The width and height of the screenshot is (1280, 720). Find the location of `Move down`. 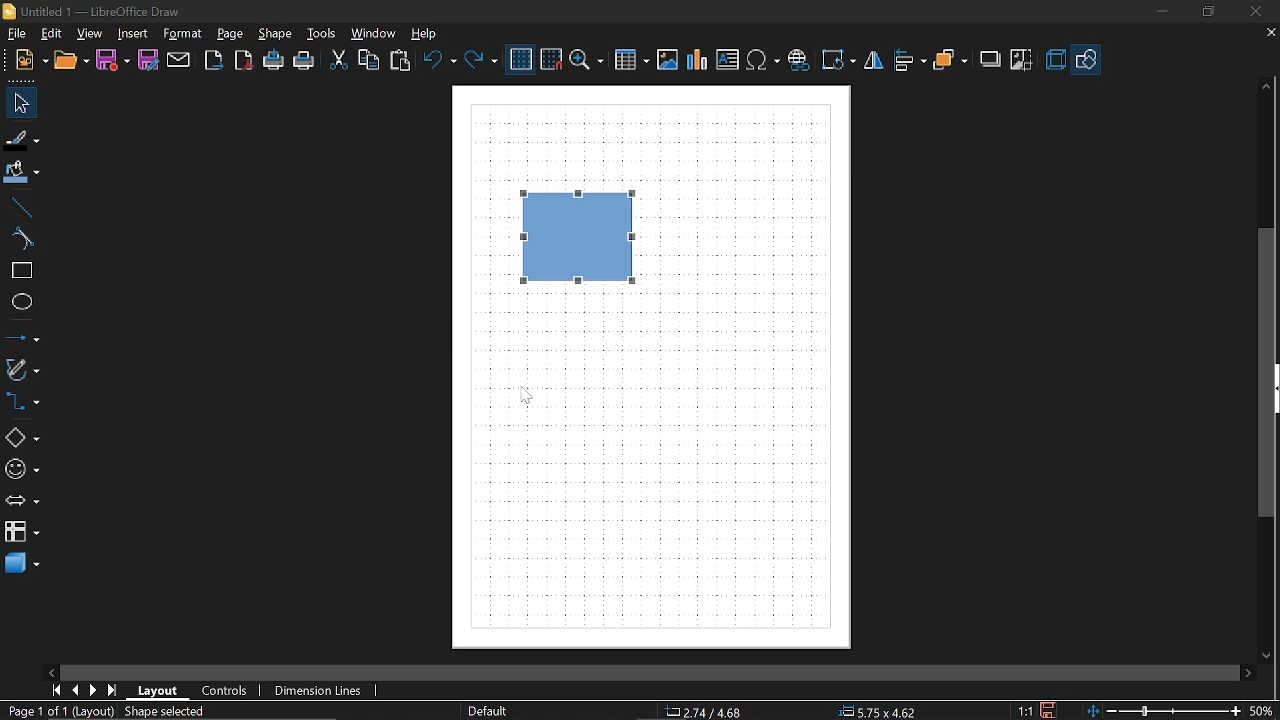

Move down is located at coordinates (1269, 654).